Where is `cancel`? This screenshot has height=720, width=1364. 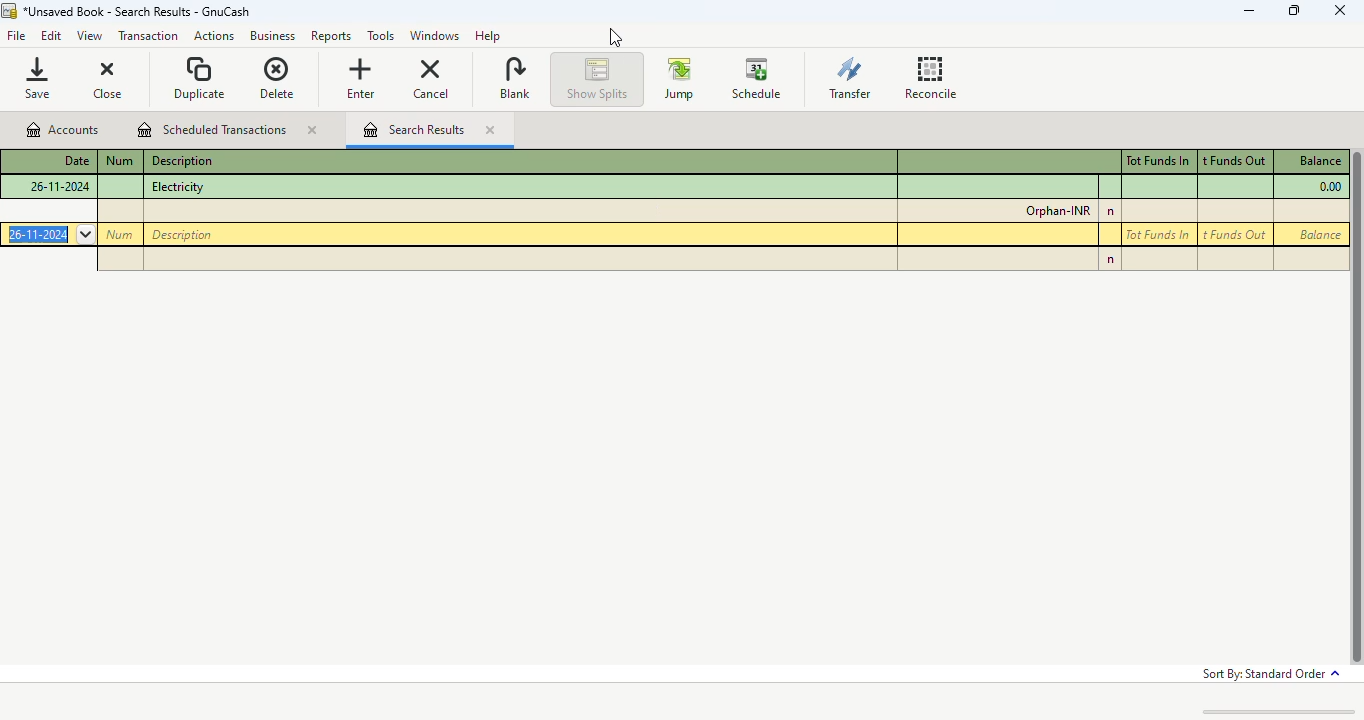 cancel is located at coordinates (431, 77).